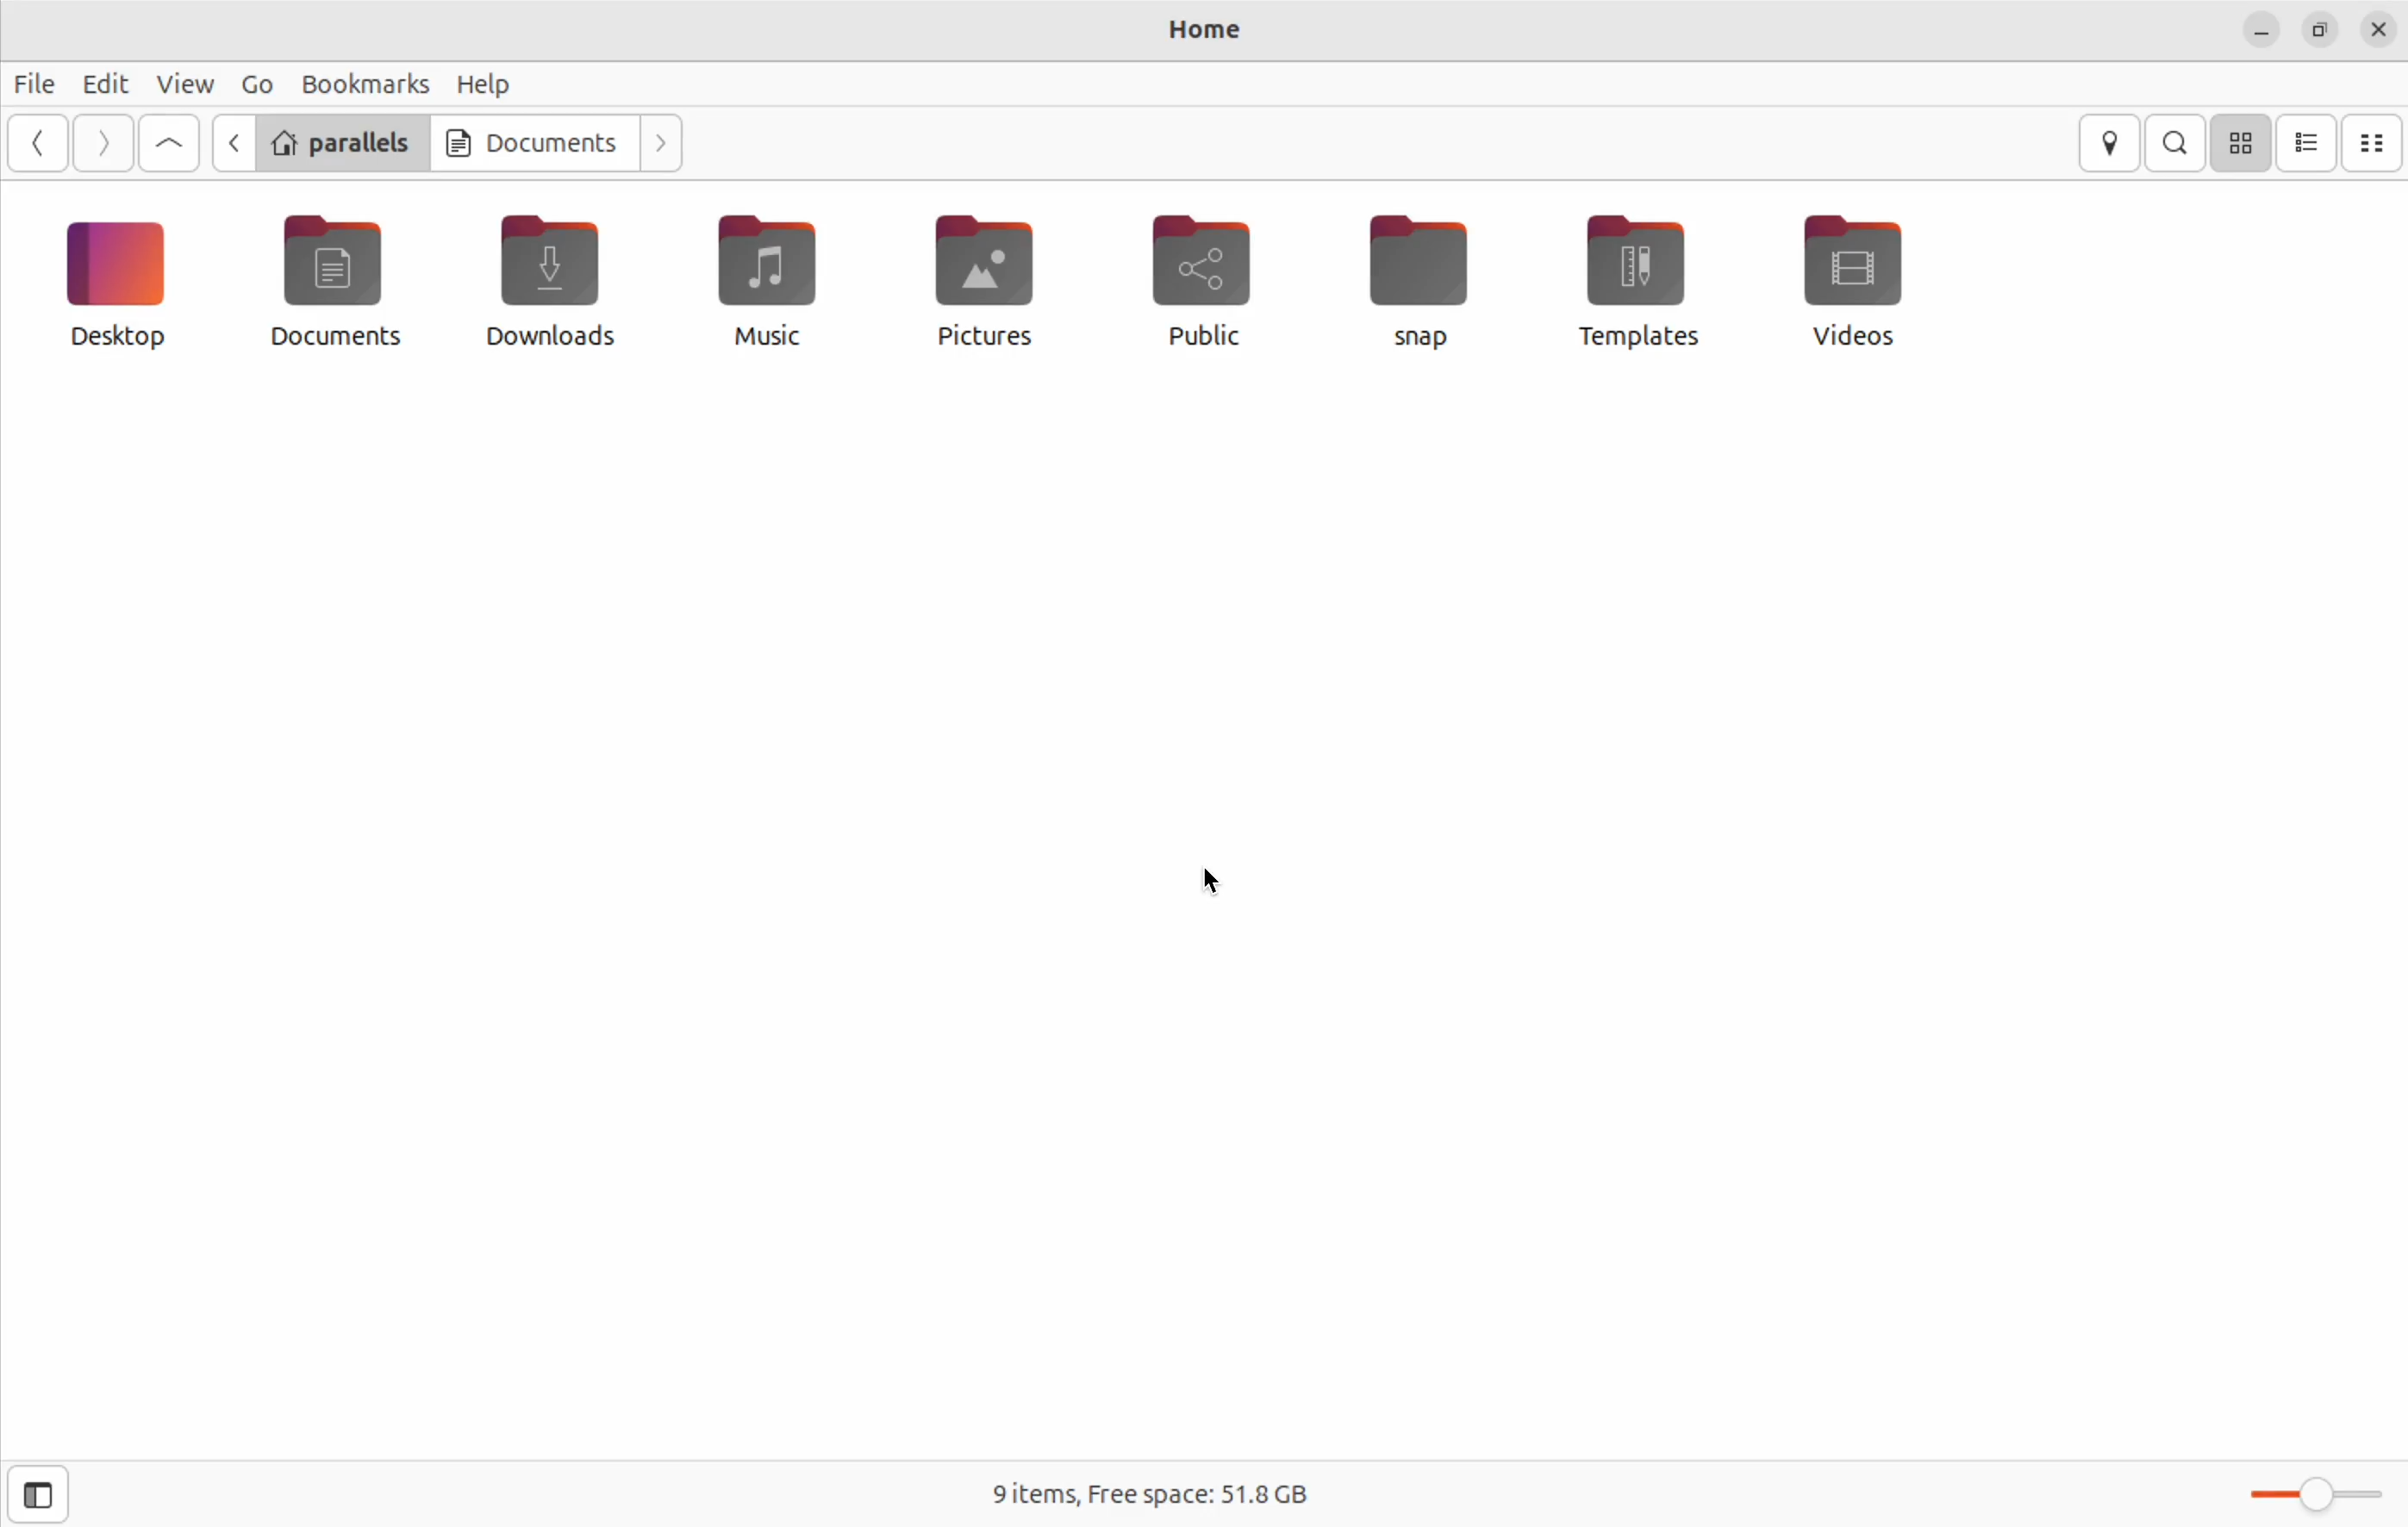  I want to click on file, so click(41, 85).